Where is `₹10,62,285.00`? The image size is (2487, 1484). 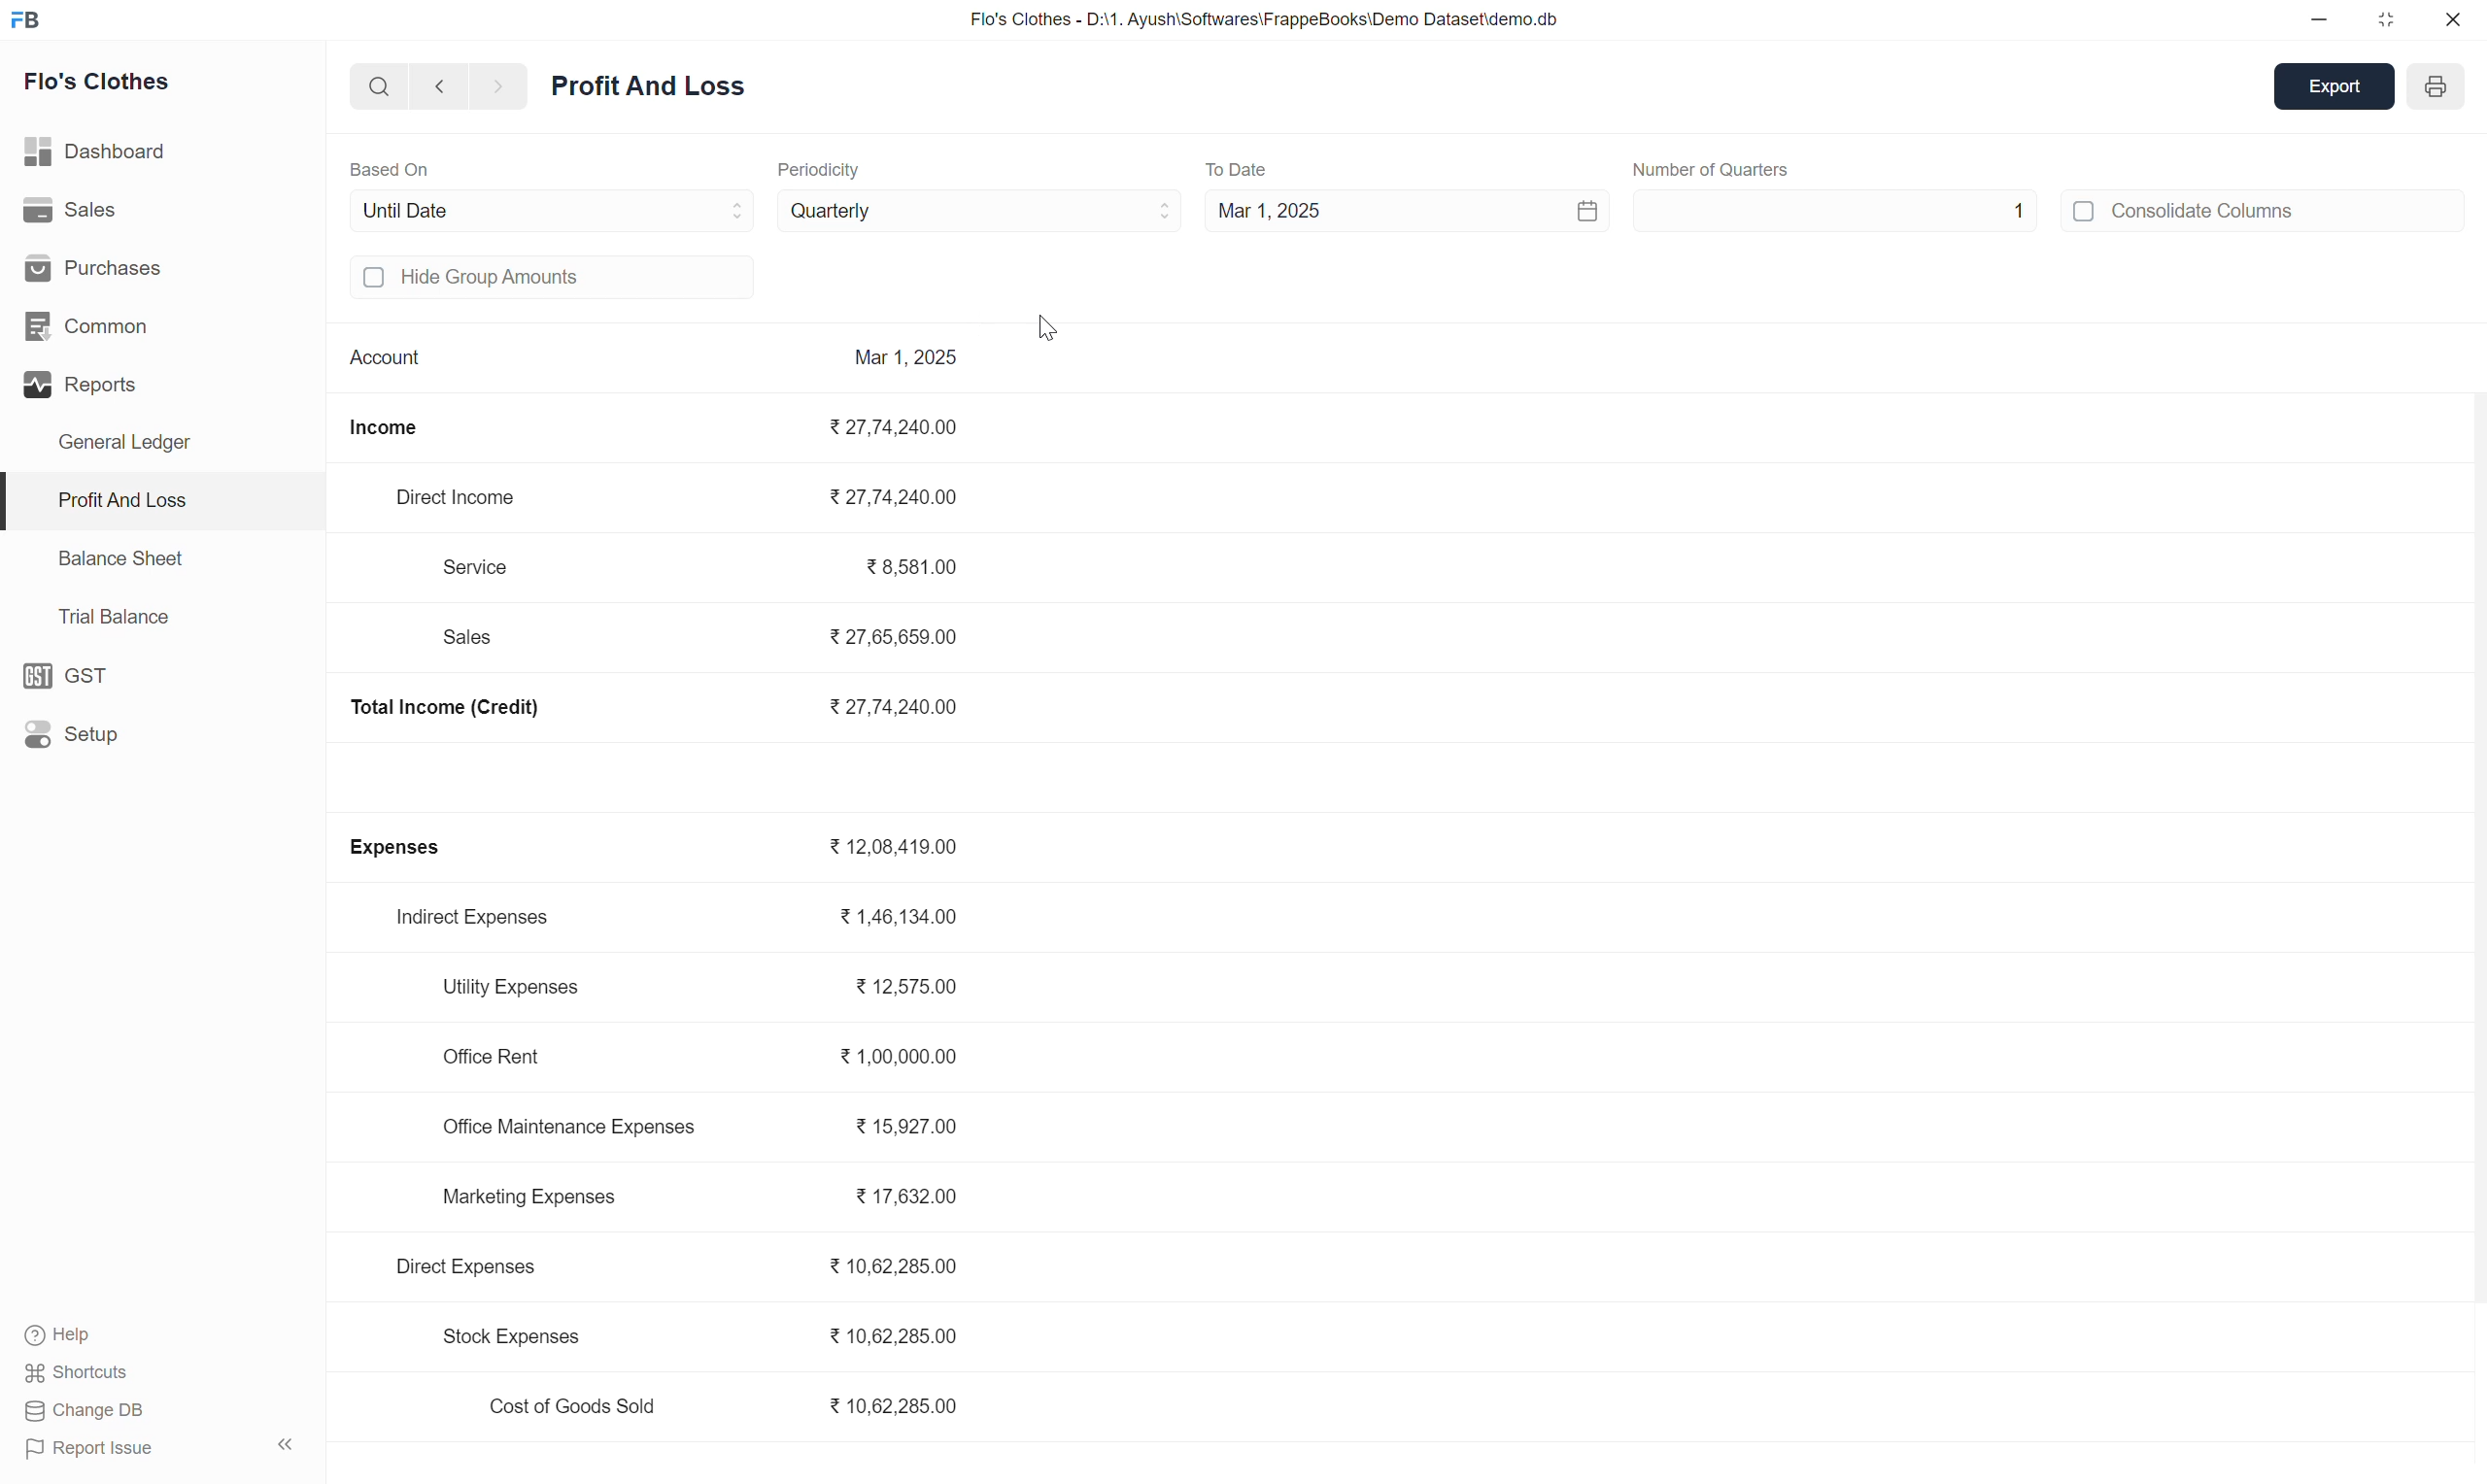
₹10,62,285.00 is located at coordinates (900, 1268).